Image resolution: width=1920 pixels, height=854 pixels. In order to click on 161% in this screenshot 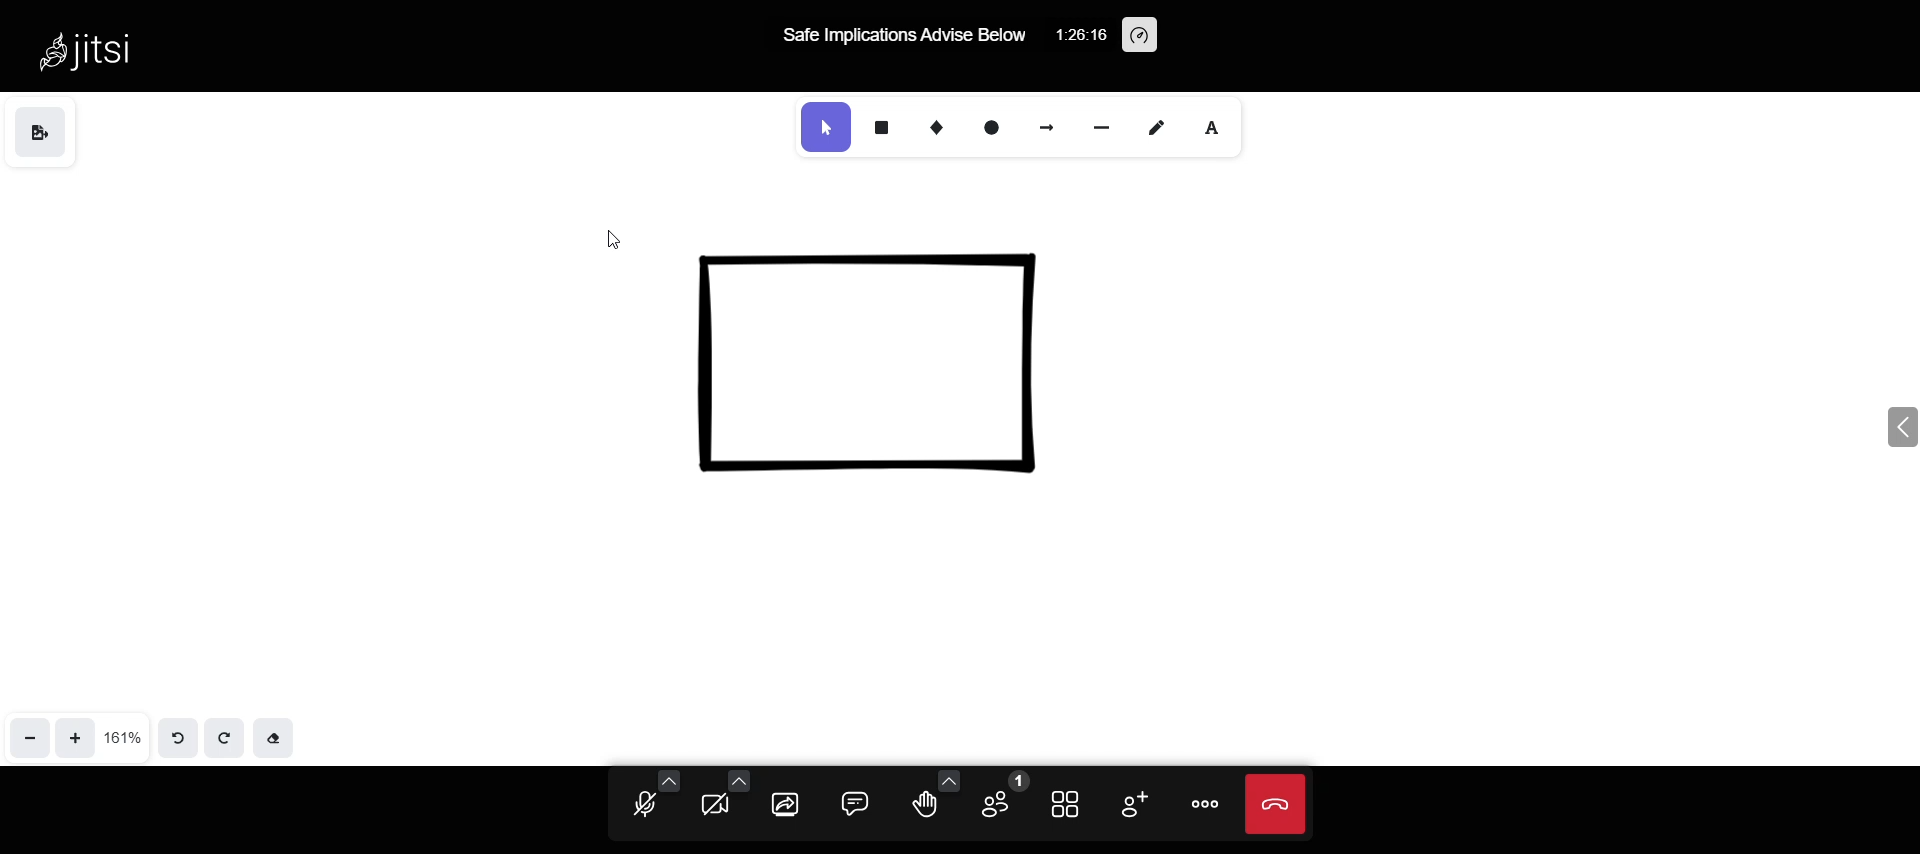, I will do `click(122, 731)`.